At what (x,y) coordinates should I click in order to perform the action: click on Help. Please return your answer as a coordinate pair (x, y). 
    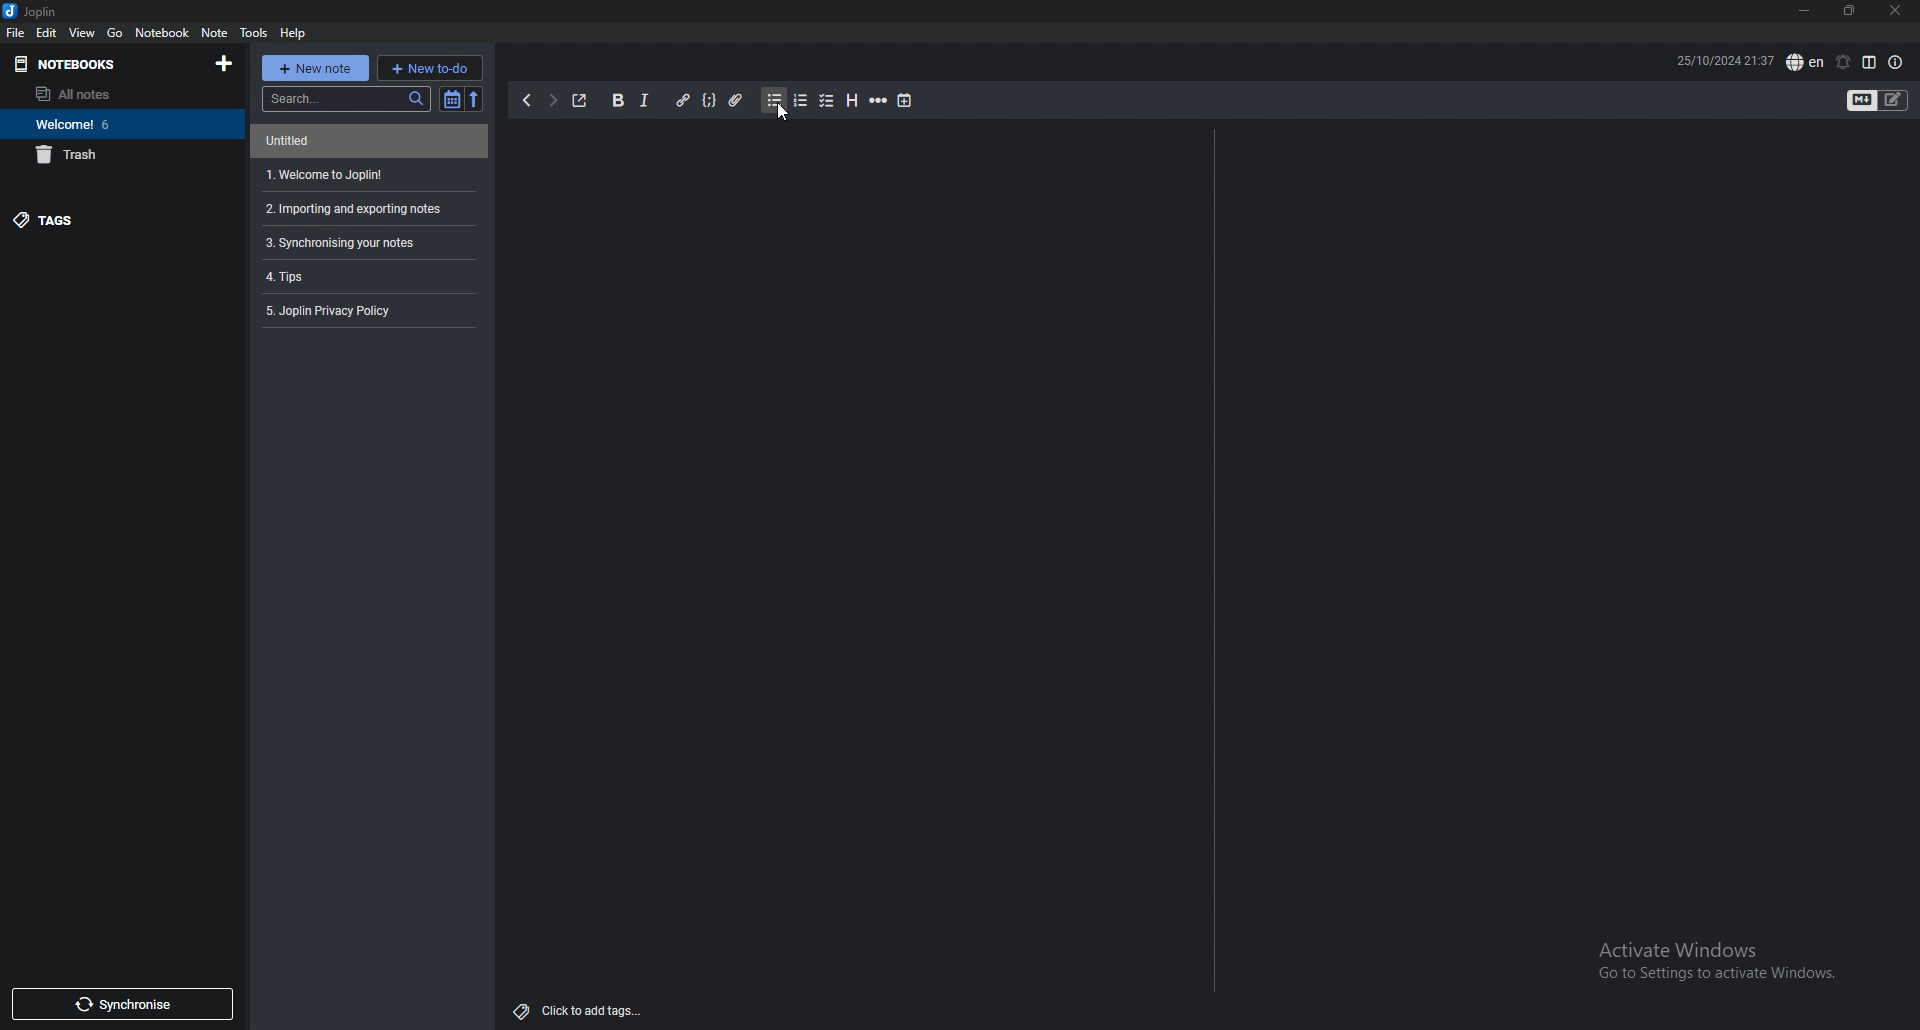
    Looking at the image, I should click on (296, 32).